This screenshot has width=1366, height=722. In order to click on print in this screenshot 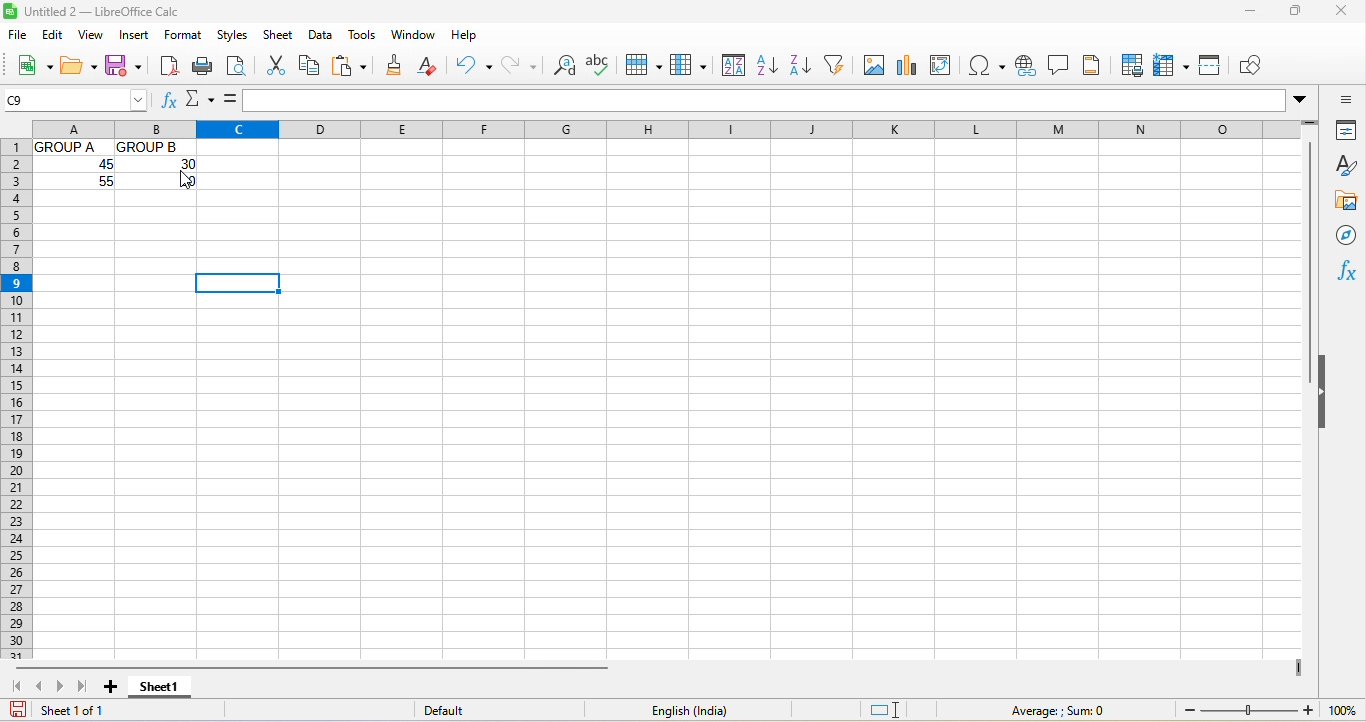, I will do `click(205, 68)`.